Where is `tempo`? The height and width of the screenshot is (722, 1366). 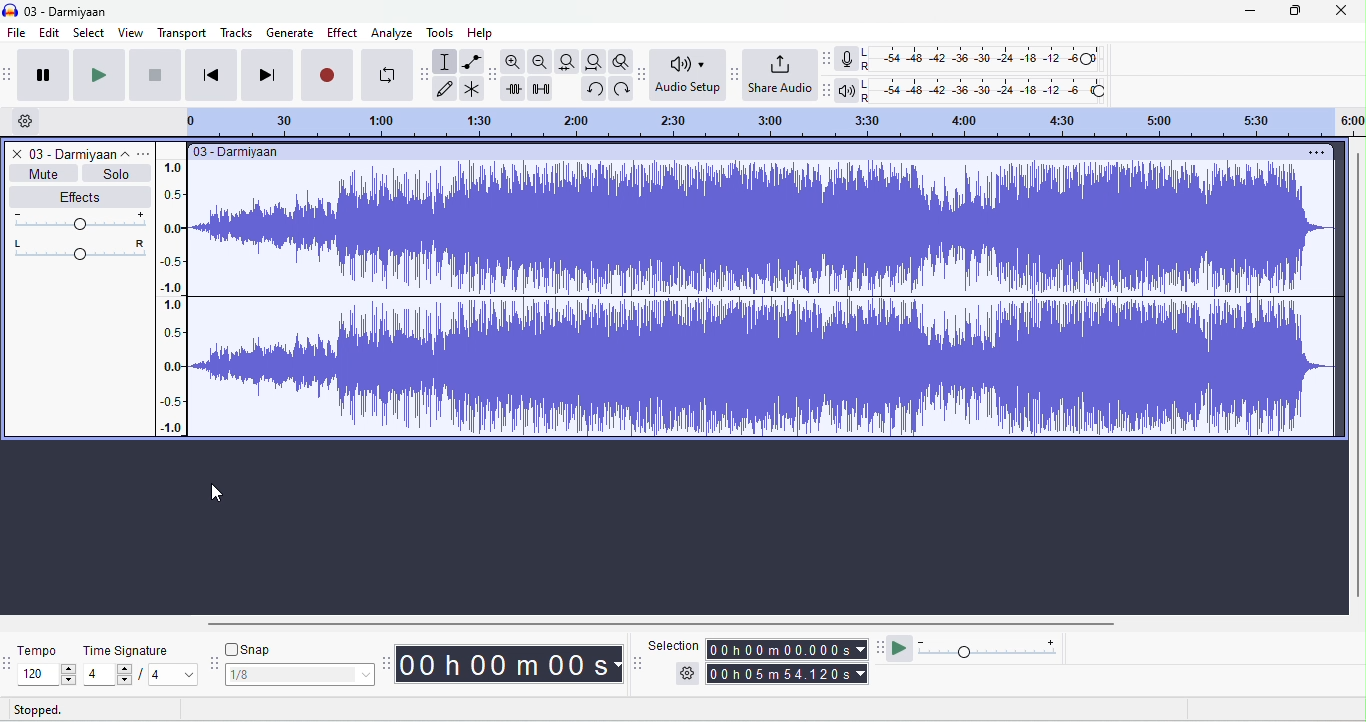 tempo is located at coordinates (38, 650).